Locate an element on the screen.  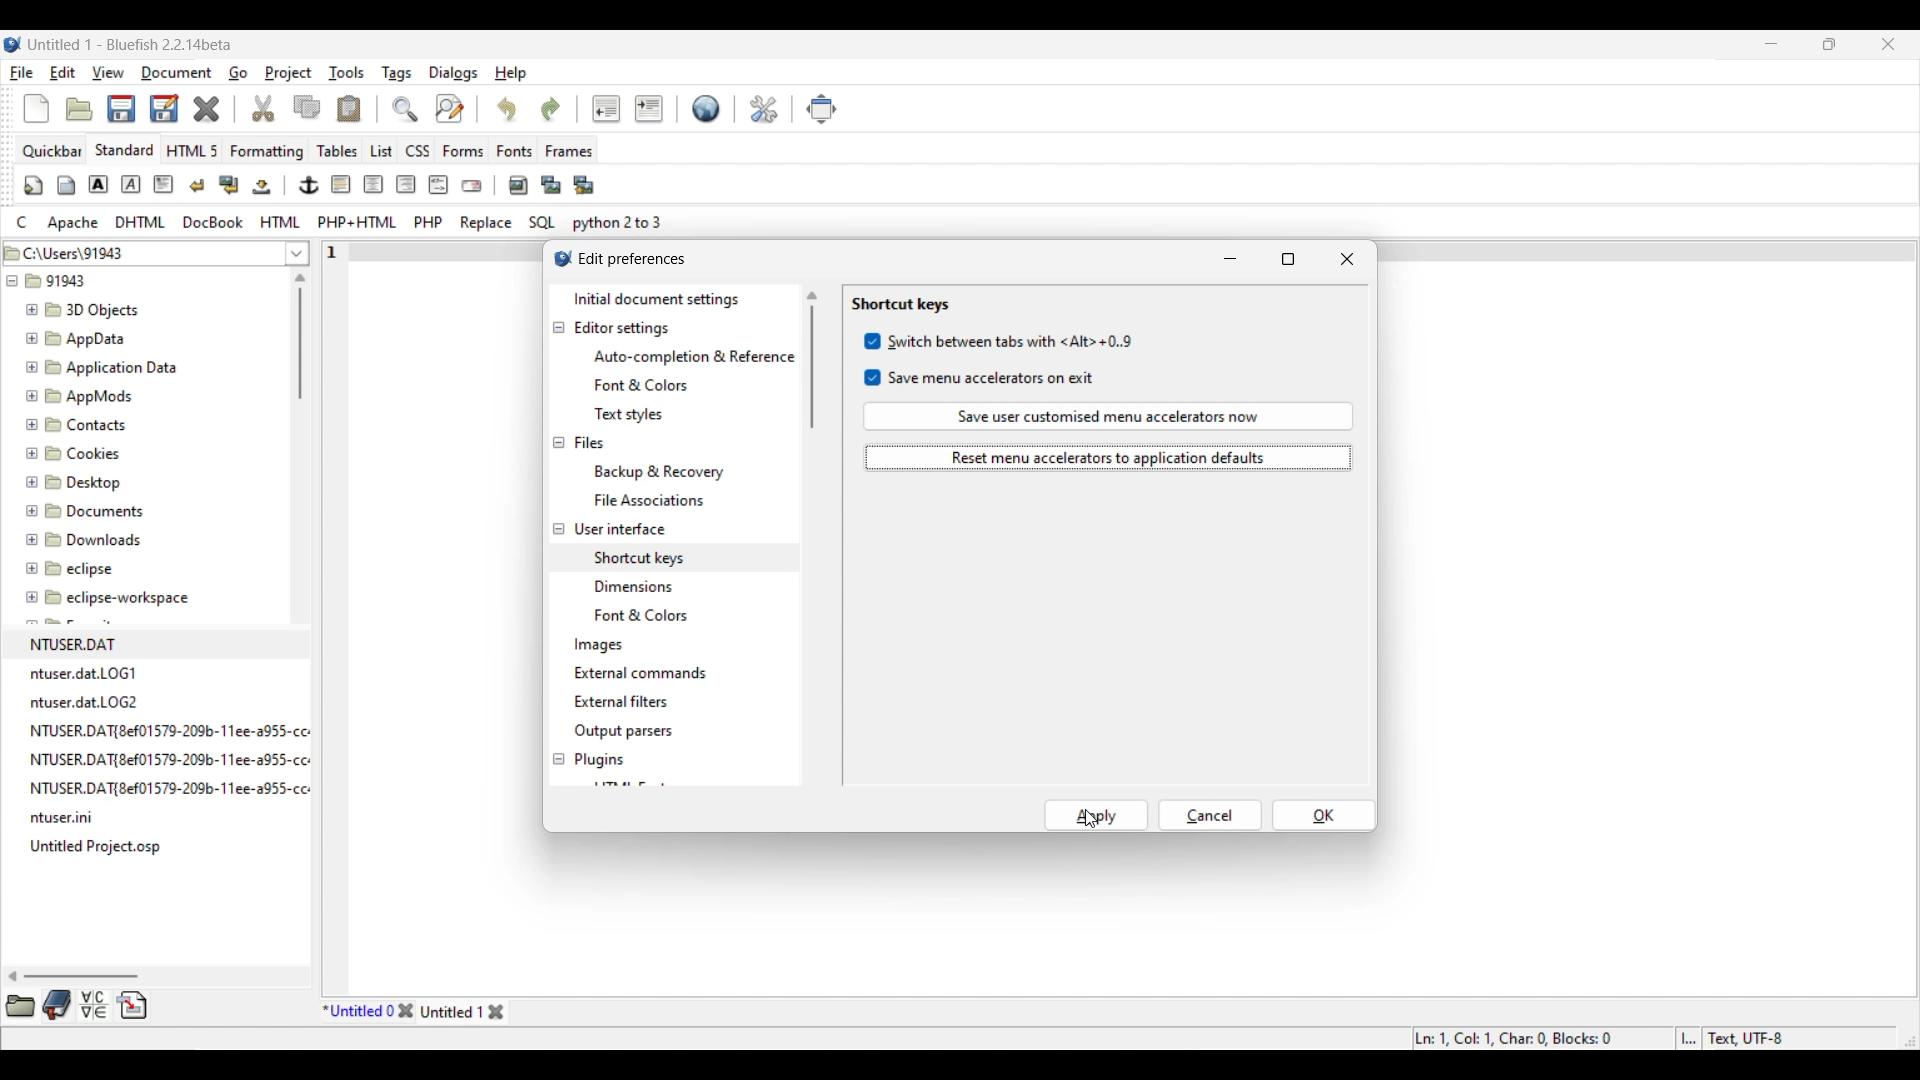
Backup & Recovery is located at coordinates (664, 471).